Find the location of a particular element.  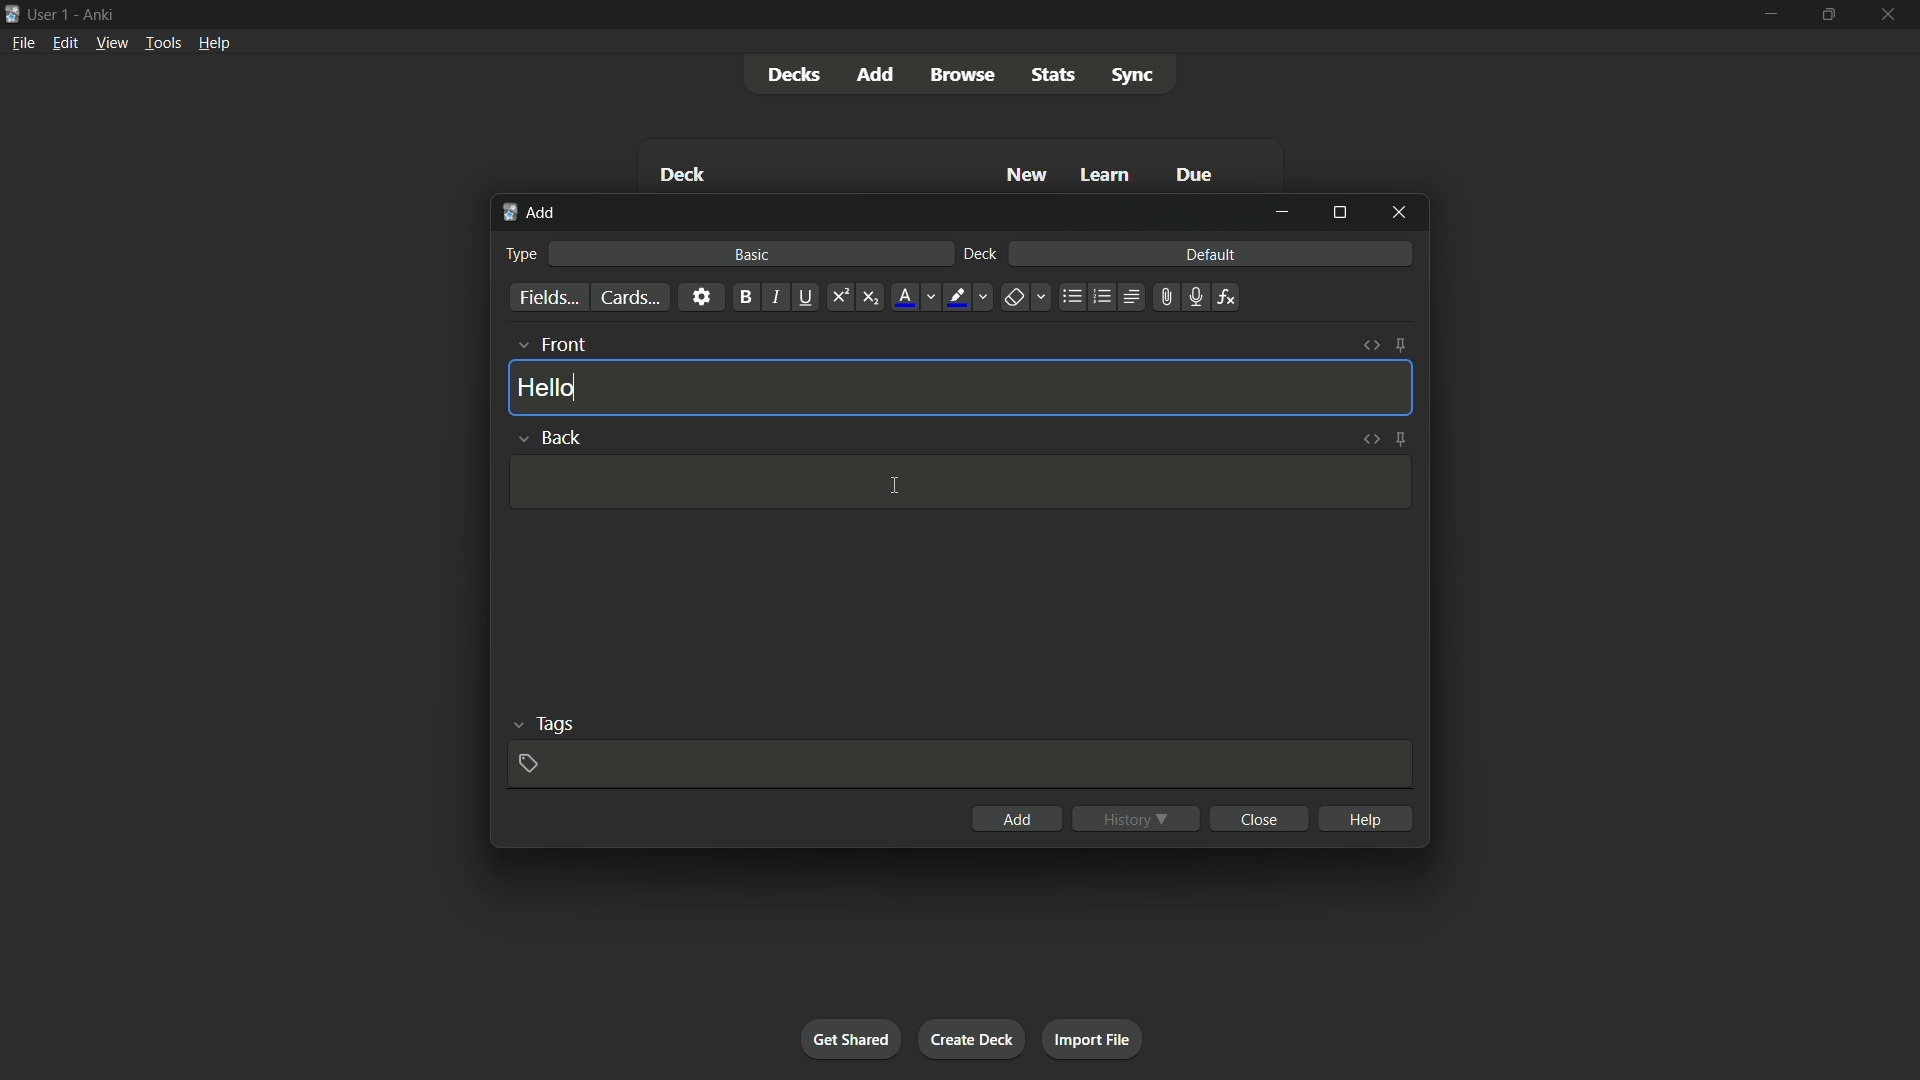

get shared is located at coordinates (850, 1040).